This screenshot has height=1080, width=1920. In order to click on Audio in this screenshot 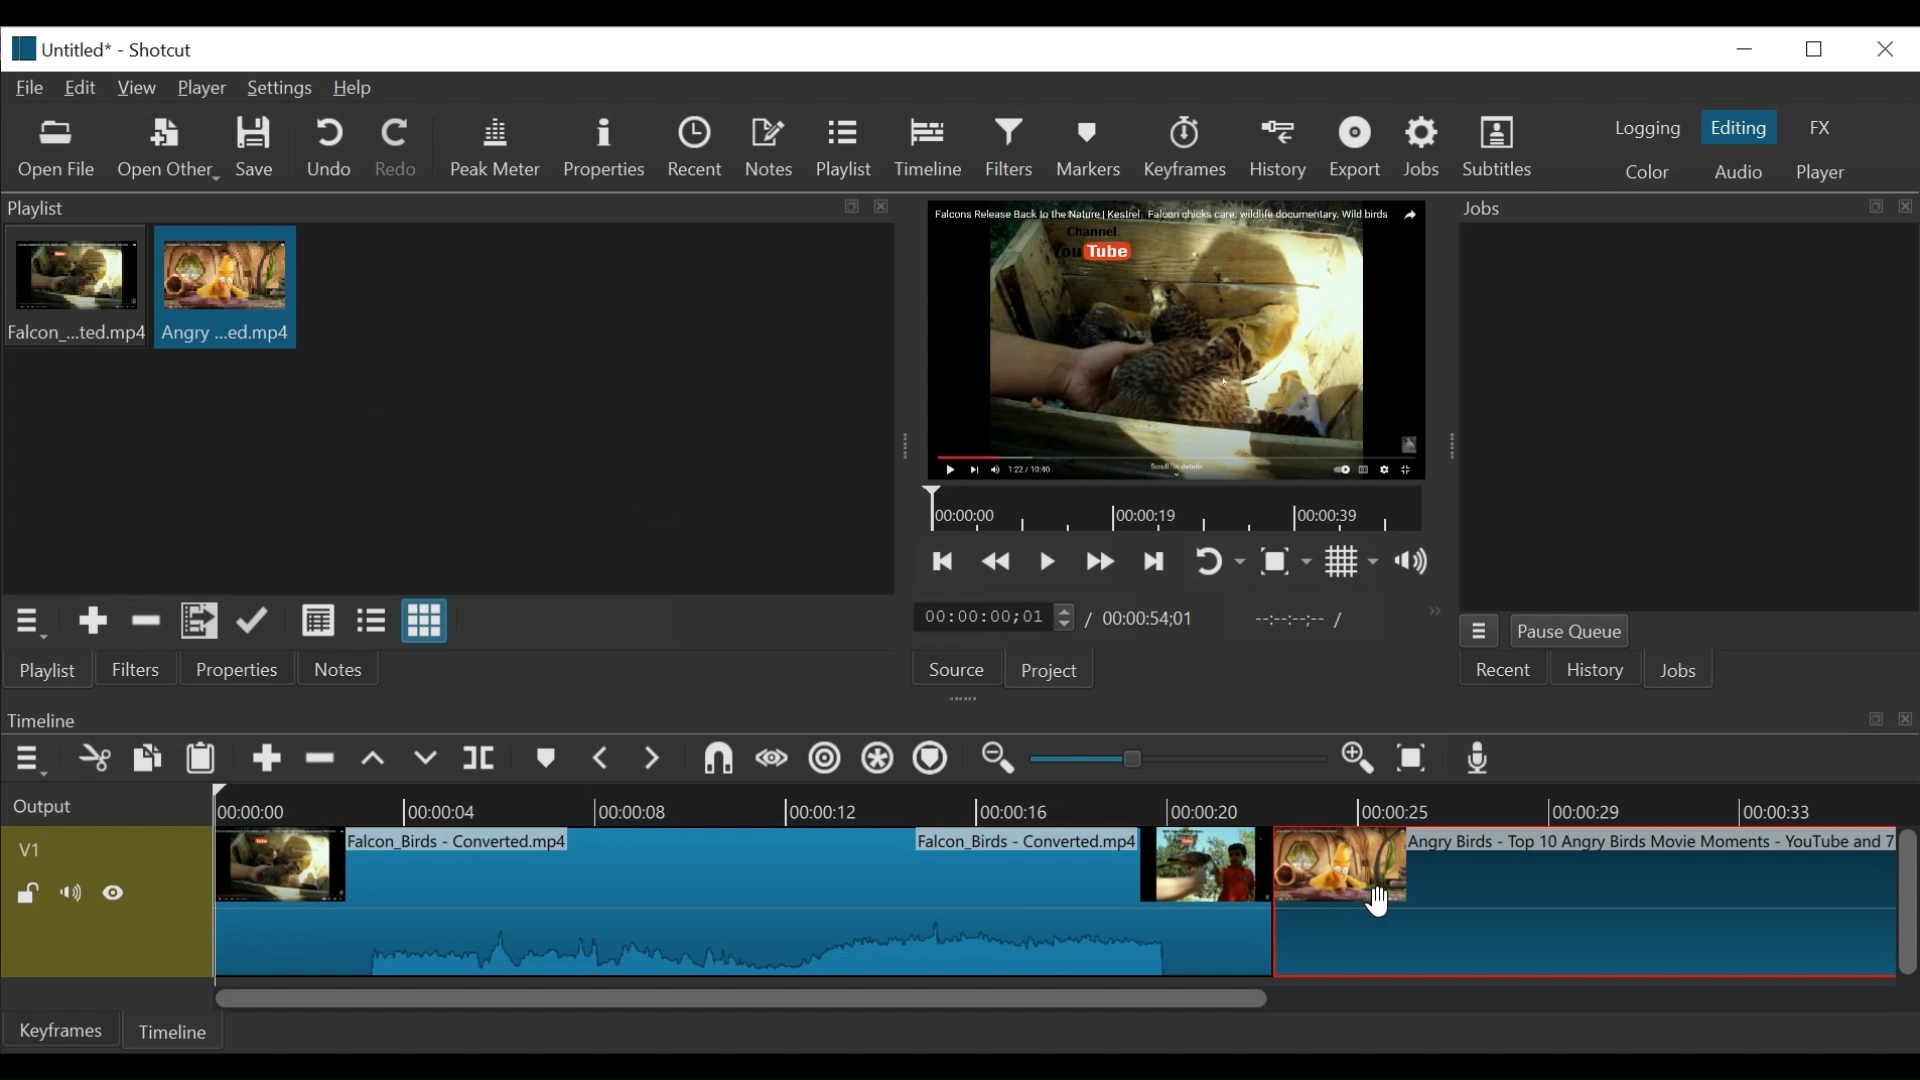, I will do `click(1737, 172)`.